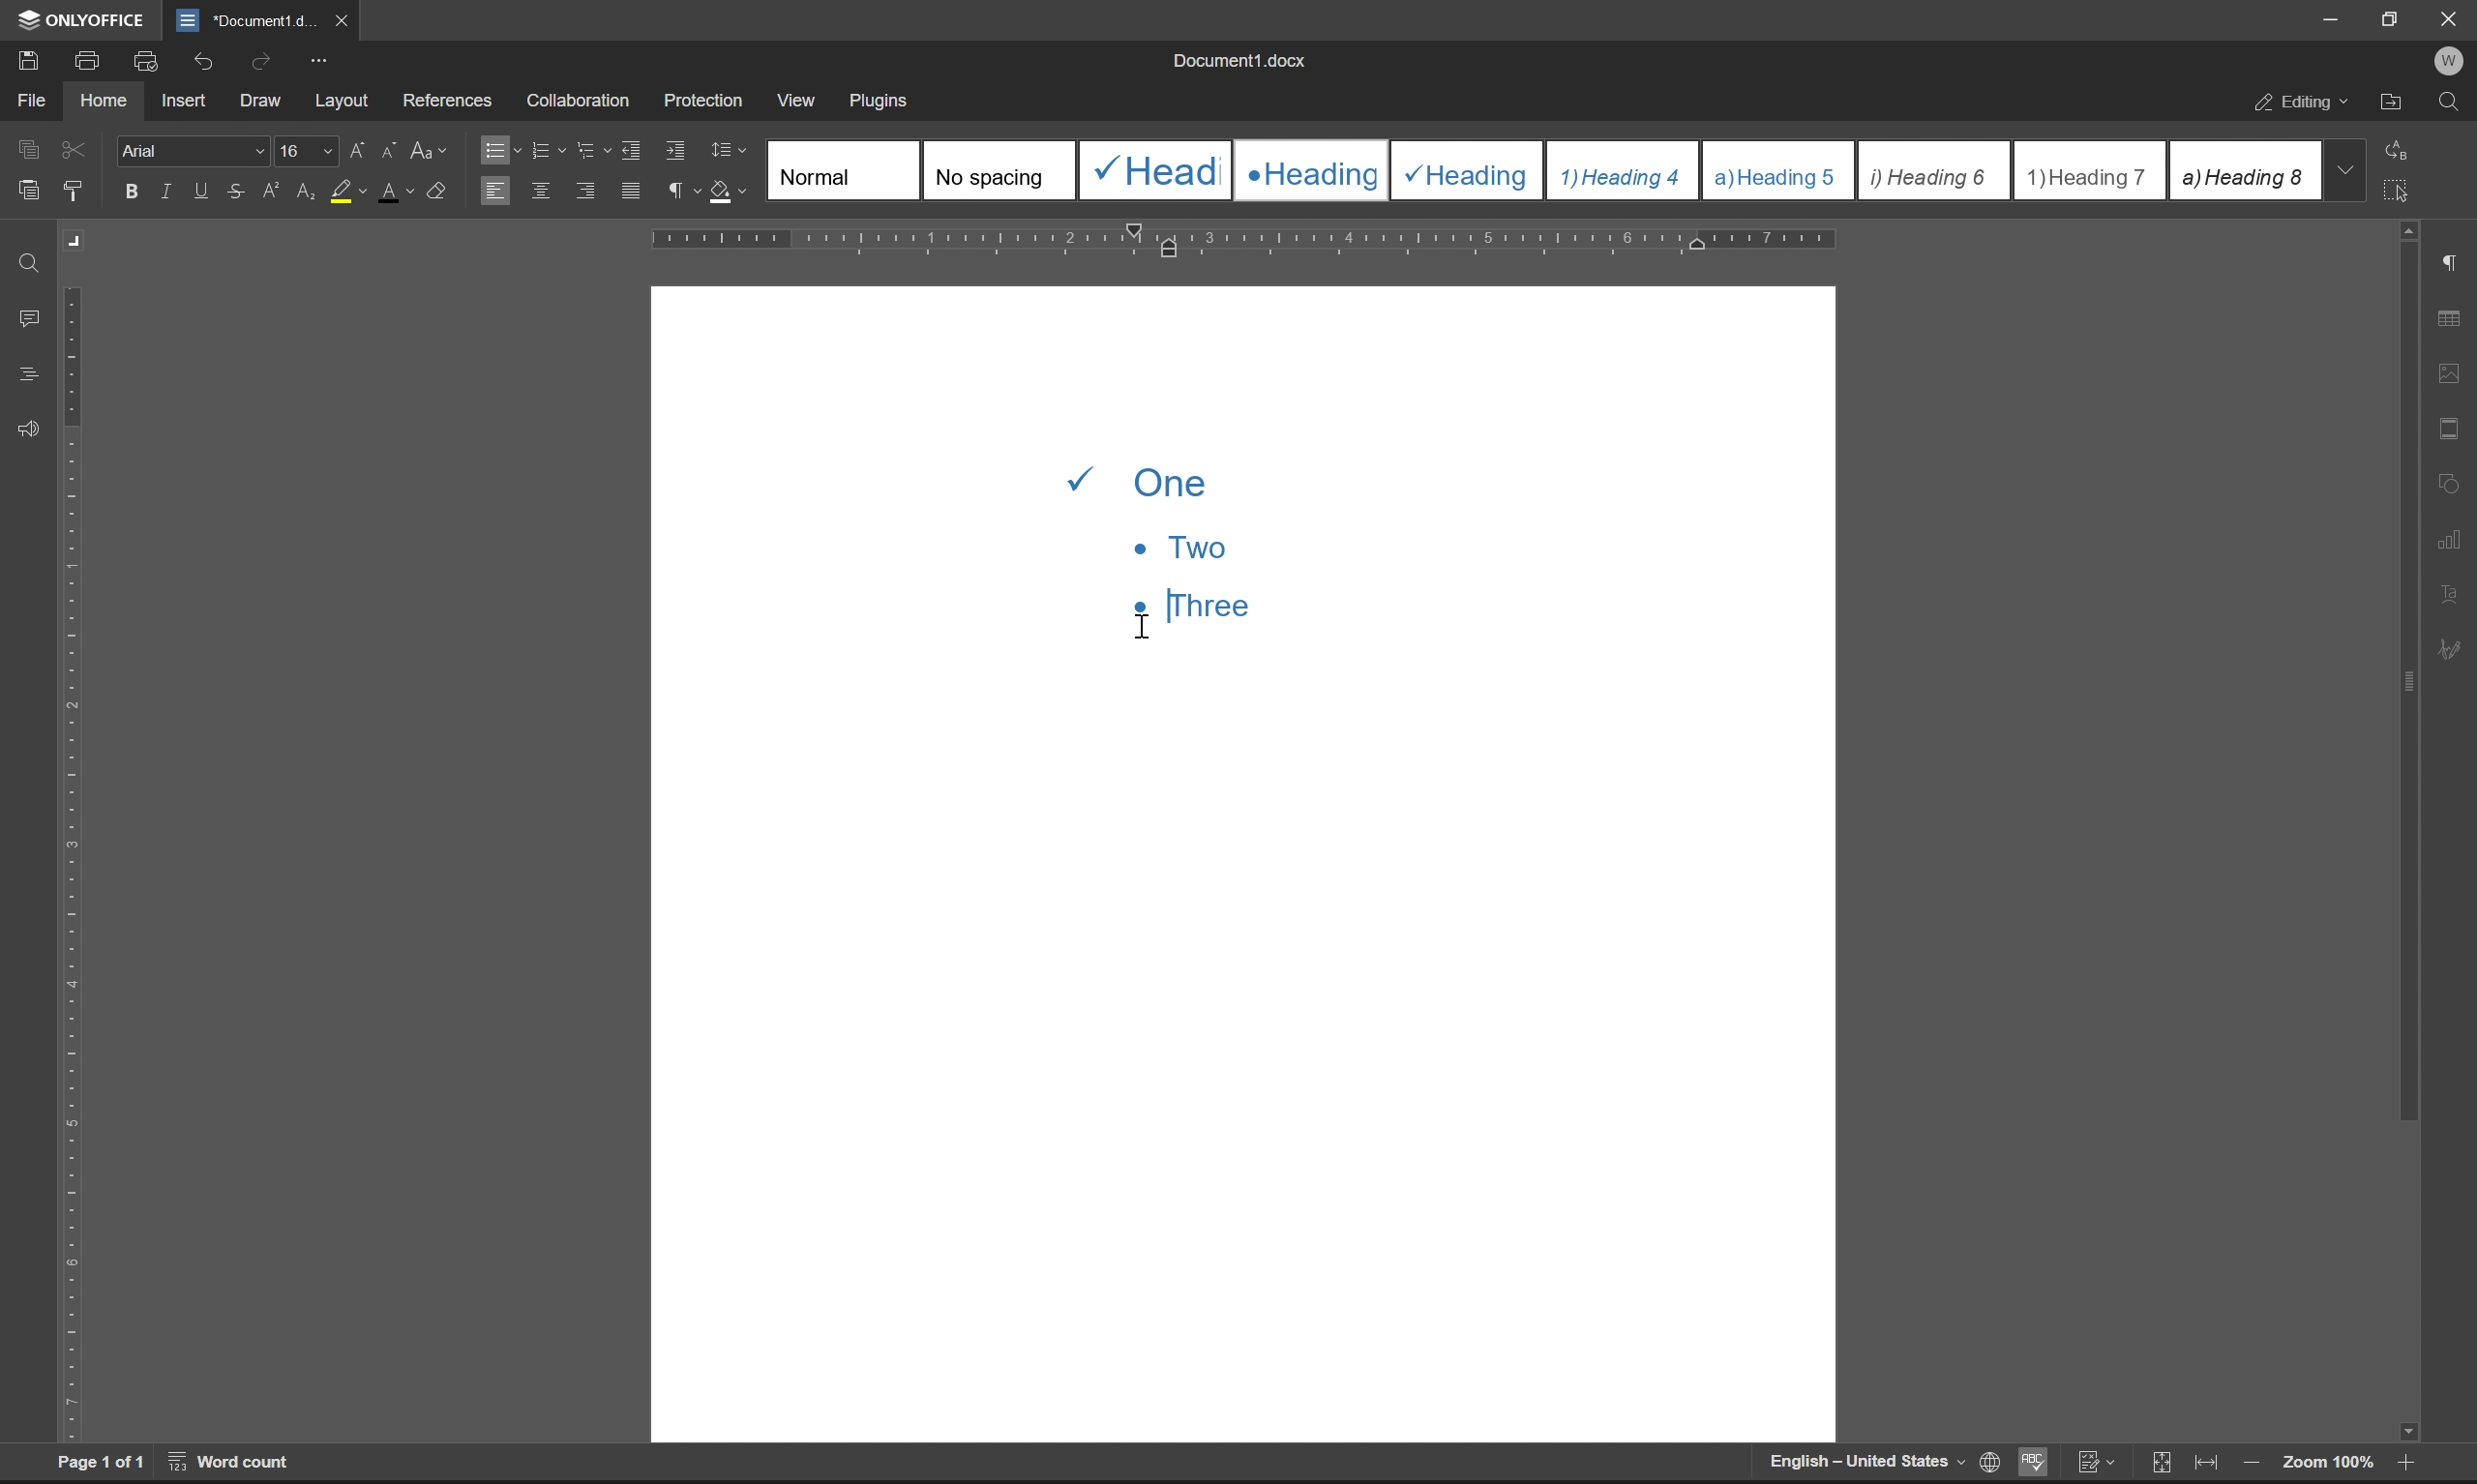 Image resolution: width=2477 pixels, height=1484 pixels. Describe the element at coordinates (1779, 170) in the screenshot. I see `Heading 5` at that location.